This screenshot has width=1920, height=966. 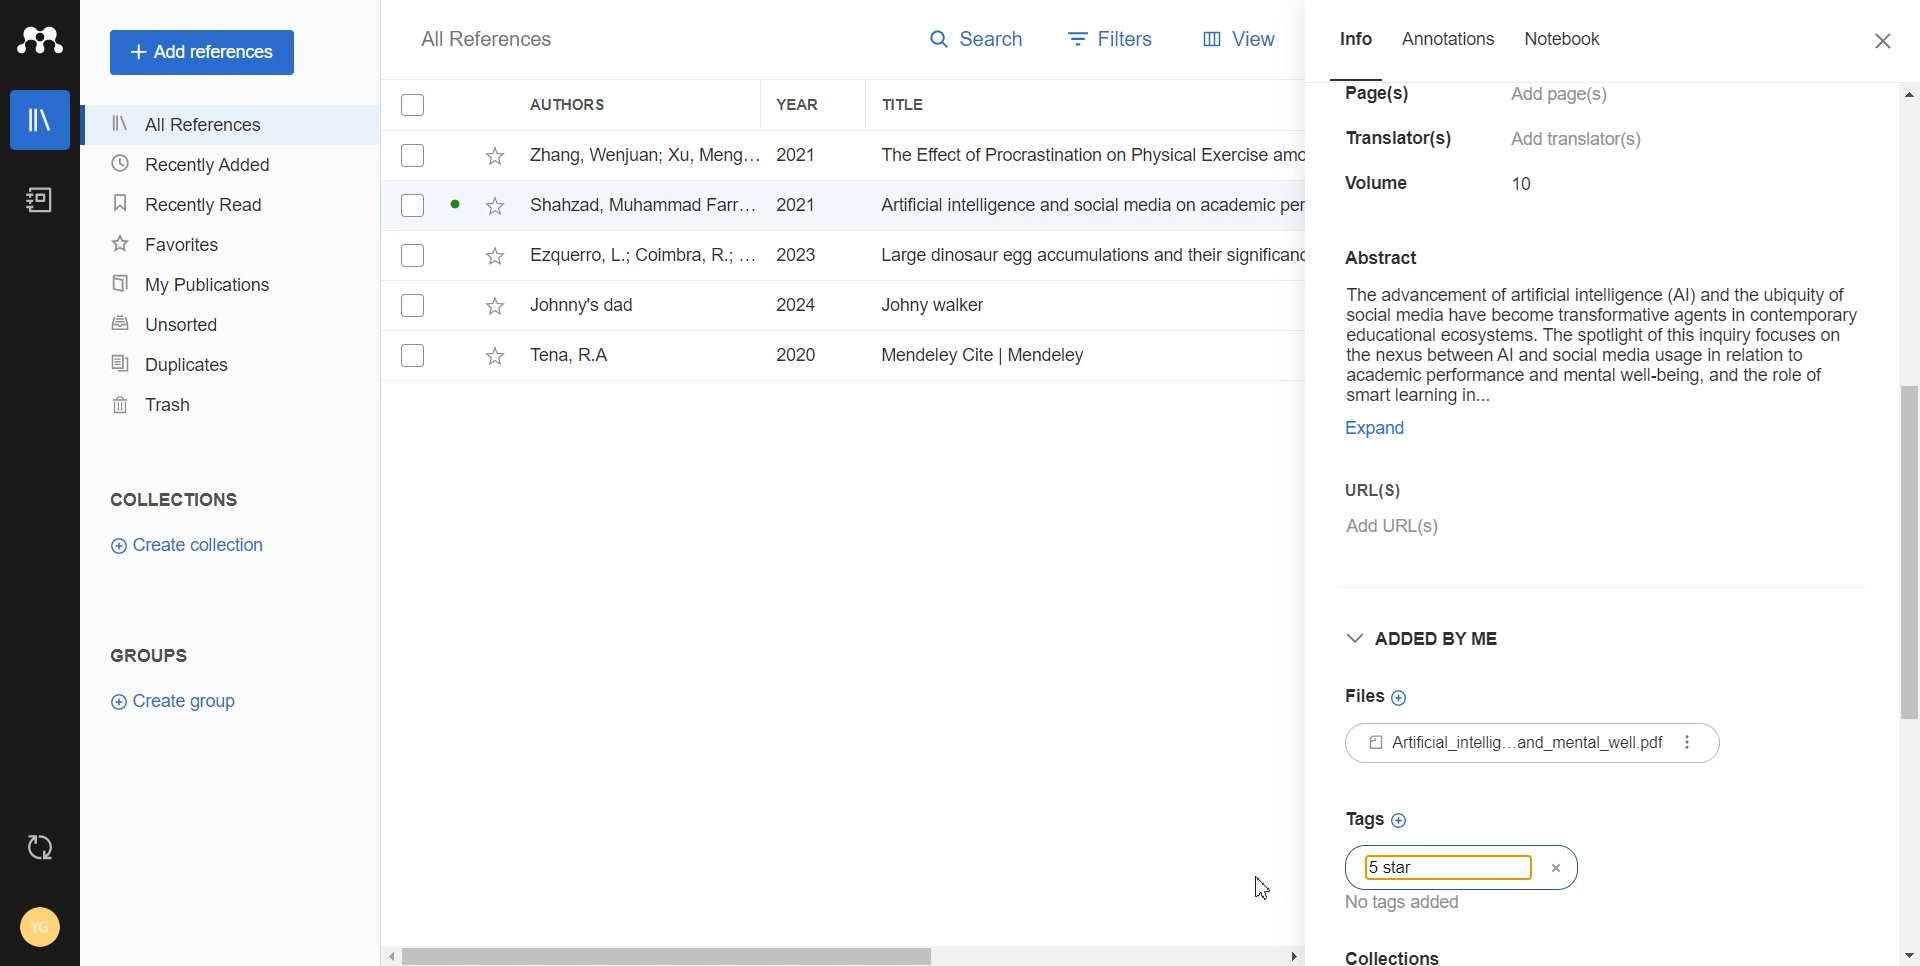 What do you see at coordinates (1561, 51) in the screenshot?
I see `Notebook` at bounding box center [1561, 51].